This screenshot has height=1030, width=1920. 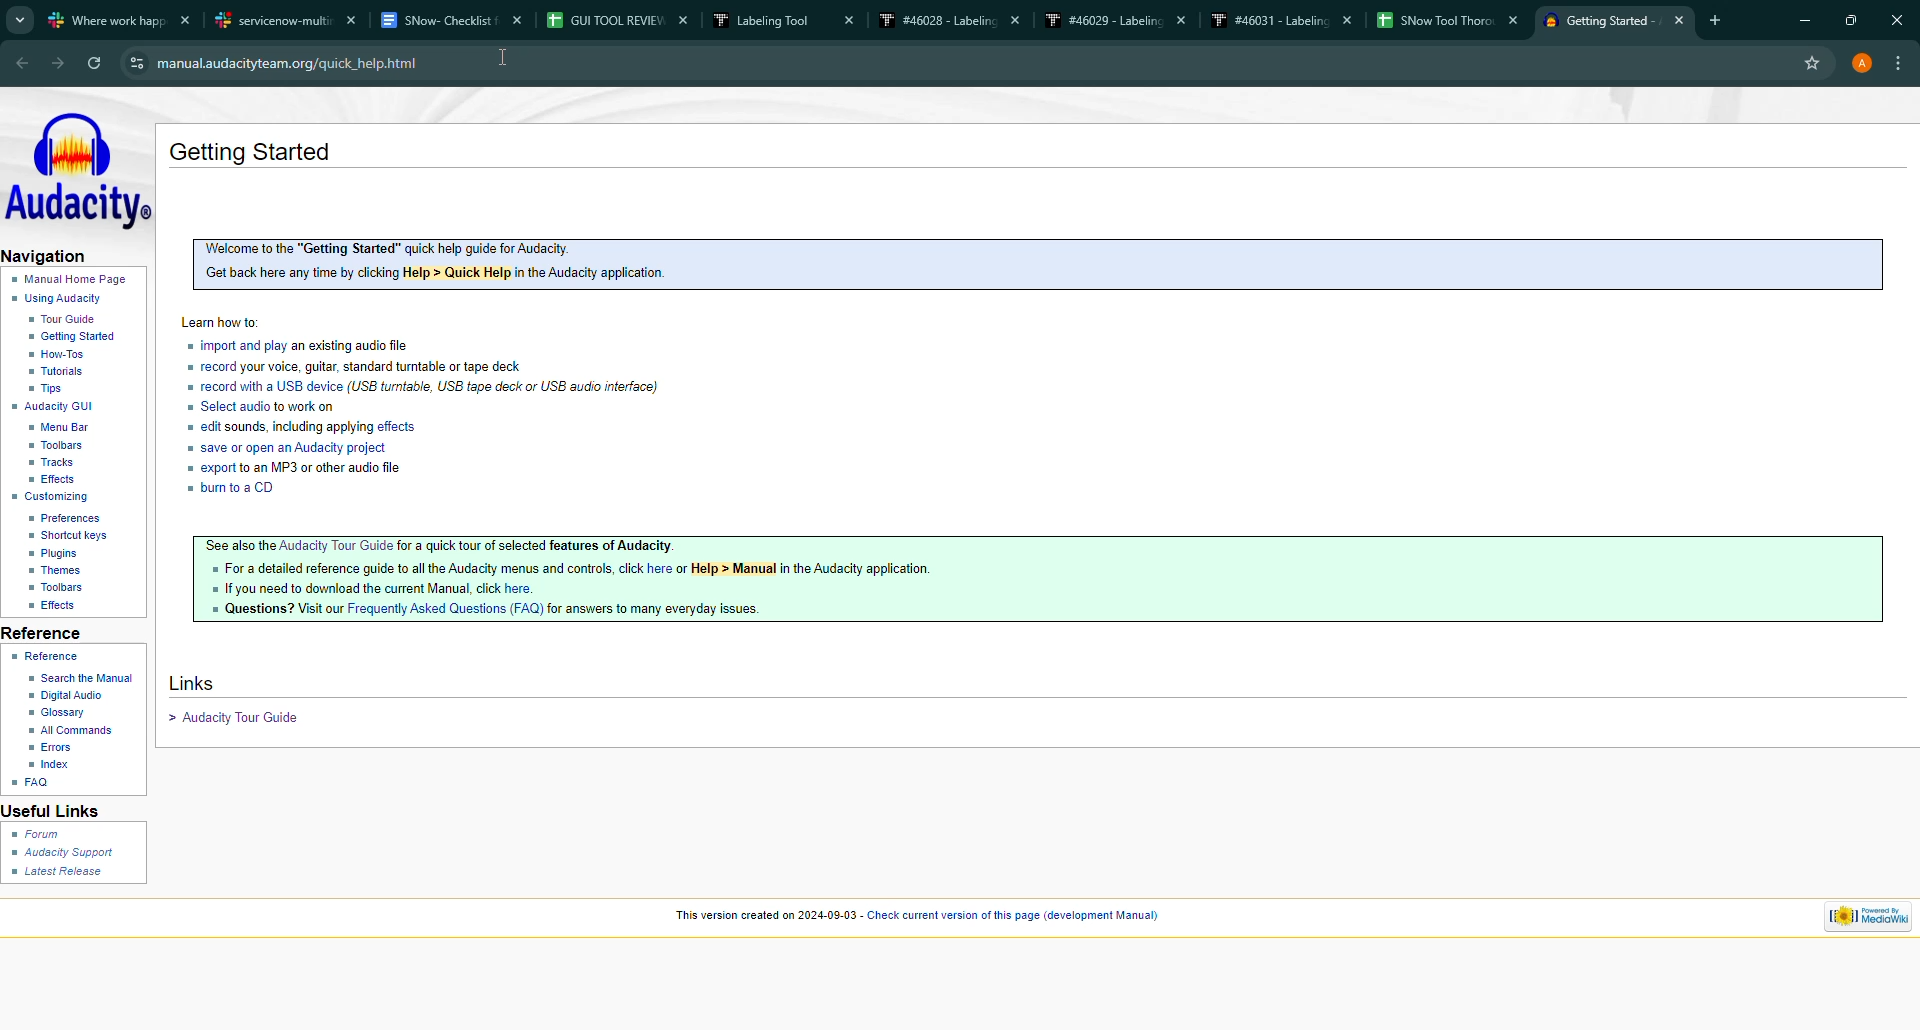 What do you see at coordinates (19, 63) in the screenshot?
I see `back` at bounding box center [19, 63].